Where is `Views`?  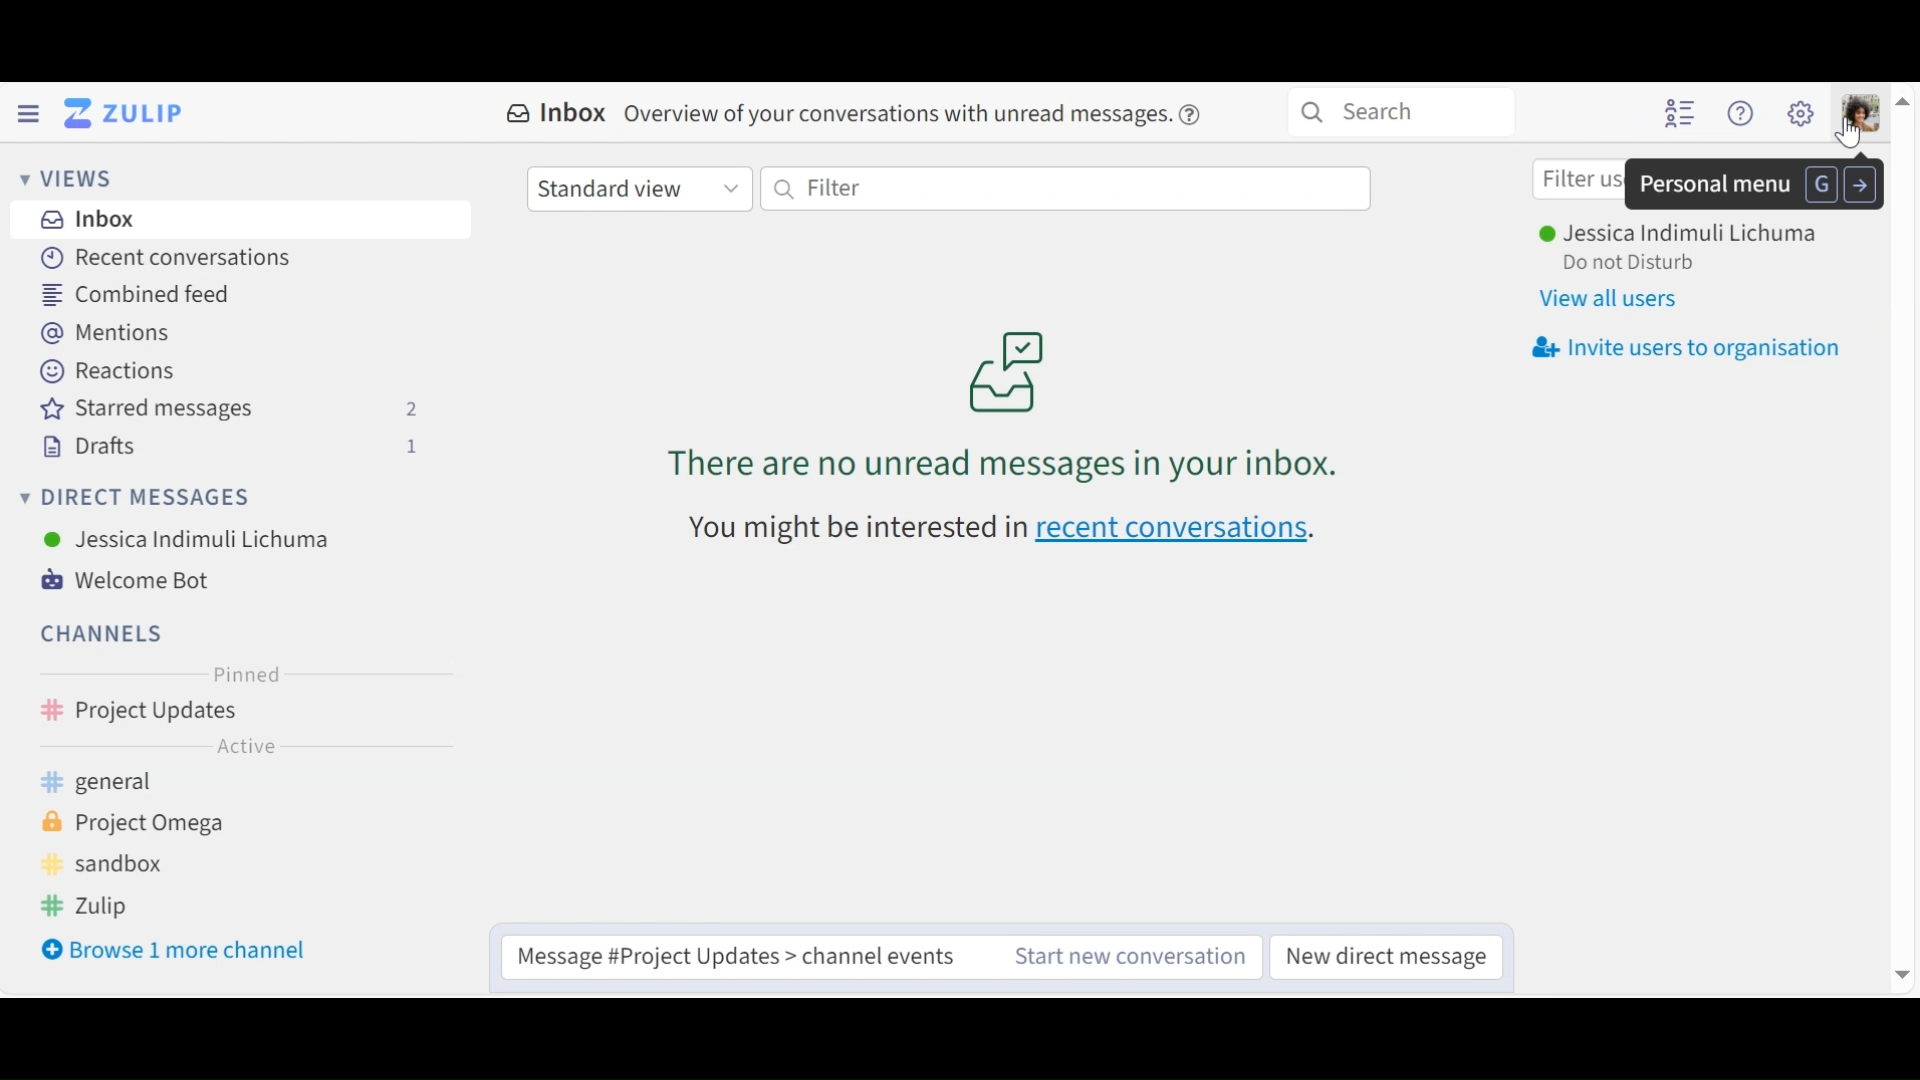 Views is located at coordinates (64, 177).